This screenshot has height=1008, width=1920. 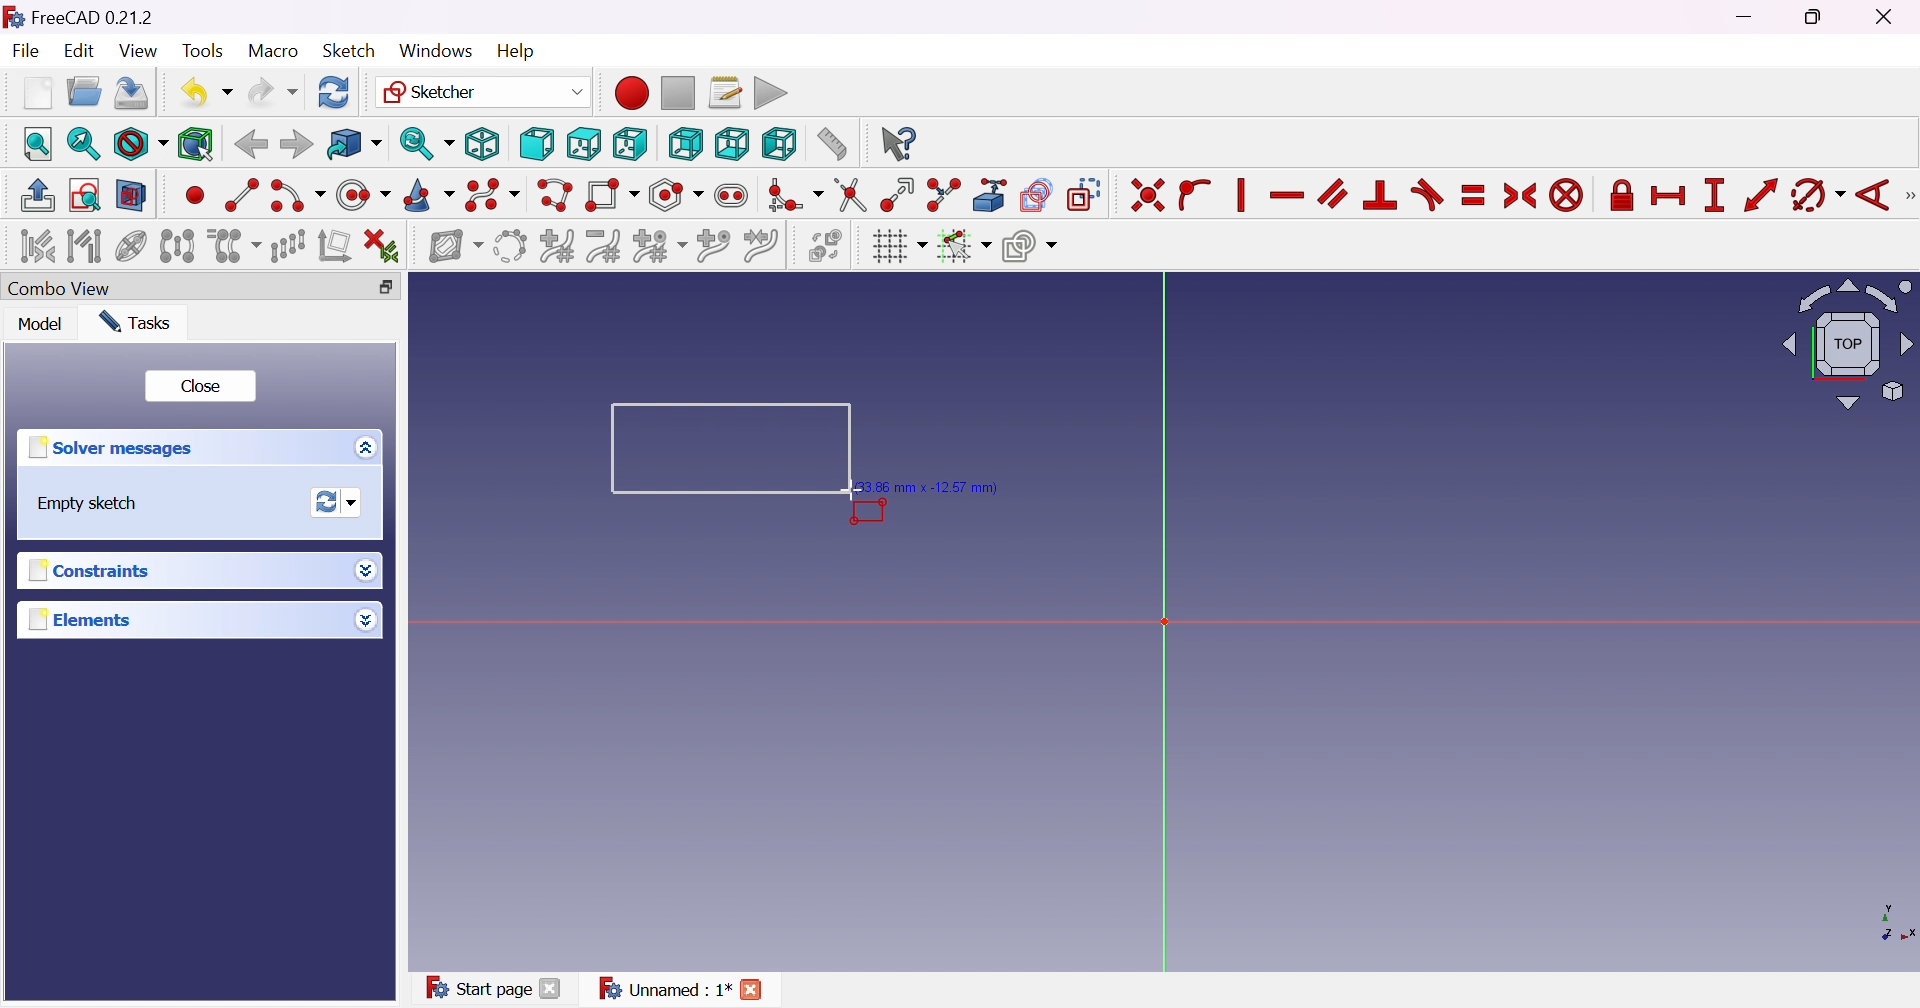 What do you see at coordinates (508, 247) in the screenshot?
I see `Convert geometry to B-spline` at bounding box center [508, 247].